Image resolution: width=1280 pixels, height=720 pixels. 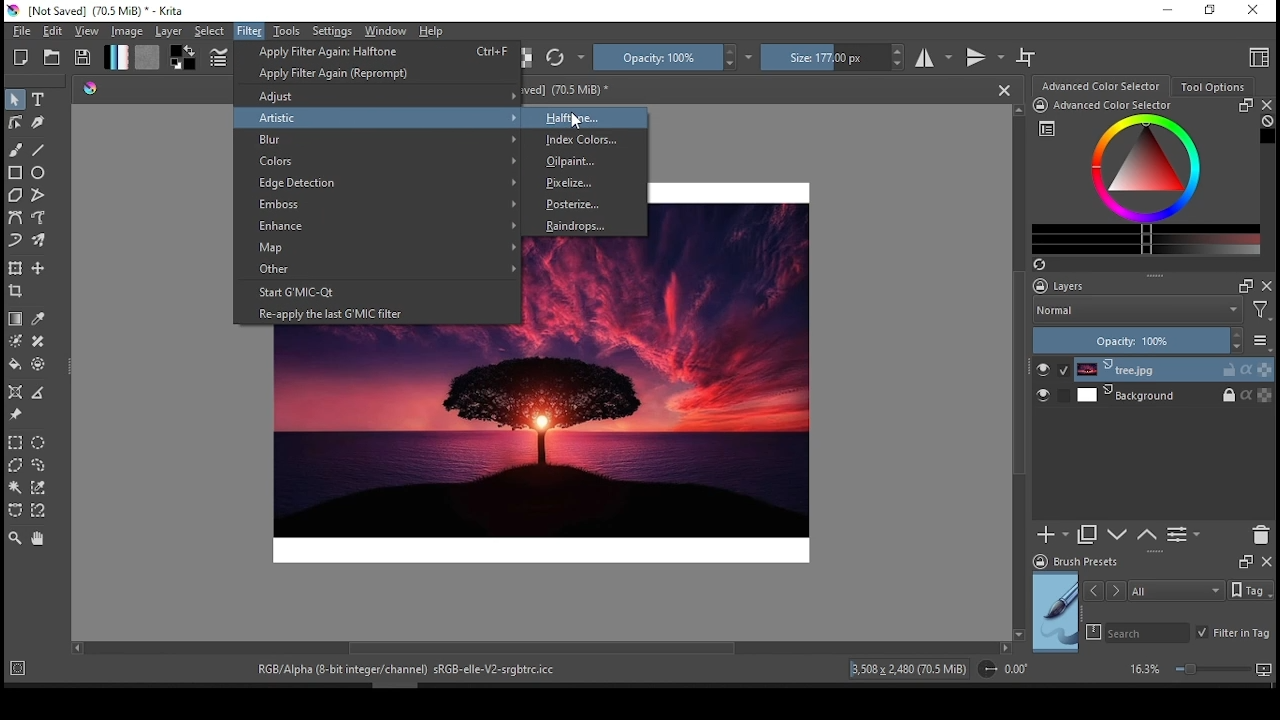 What do you see at coordinates (1107, 562) in the screenshot?
I see `brush presets` at bounding box center [1107, 562].